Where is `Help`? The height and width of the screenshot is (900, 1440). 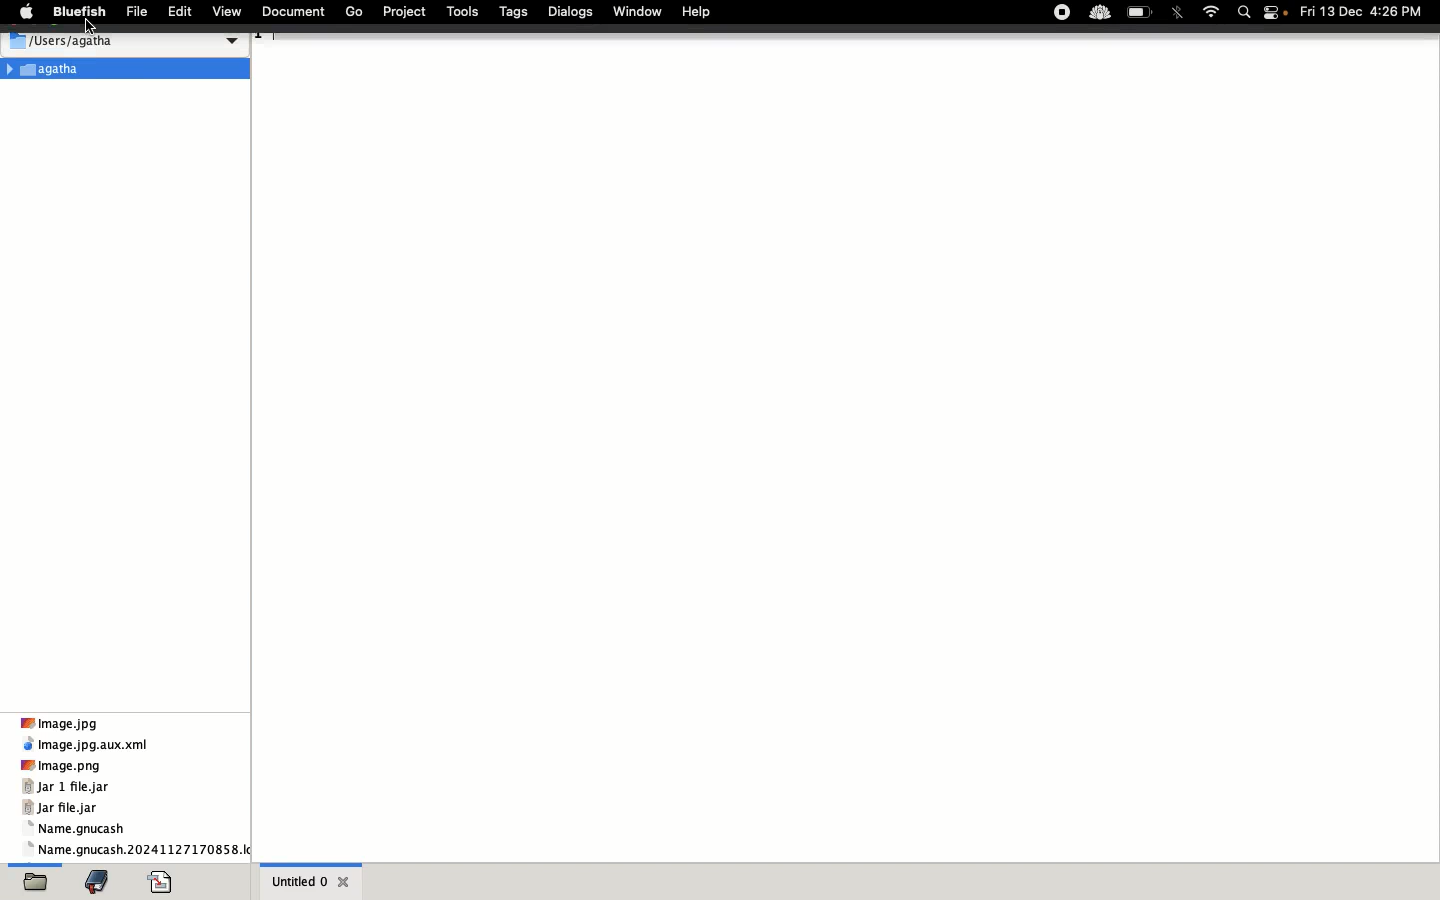
Help is located at coordinates (695, 13).